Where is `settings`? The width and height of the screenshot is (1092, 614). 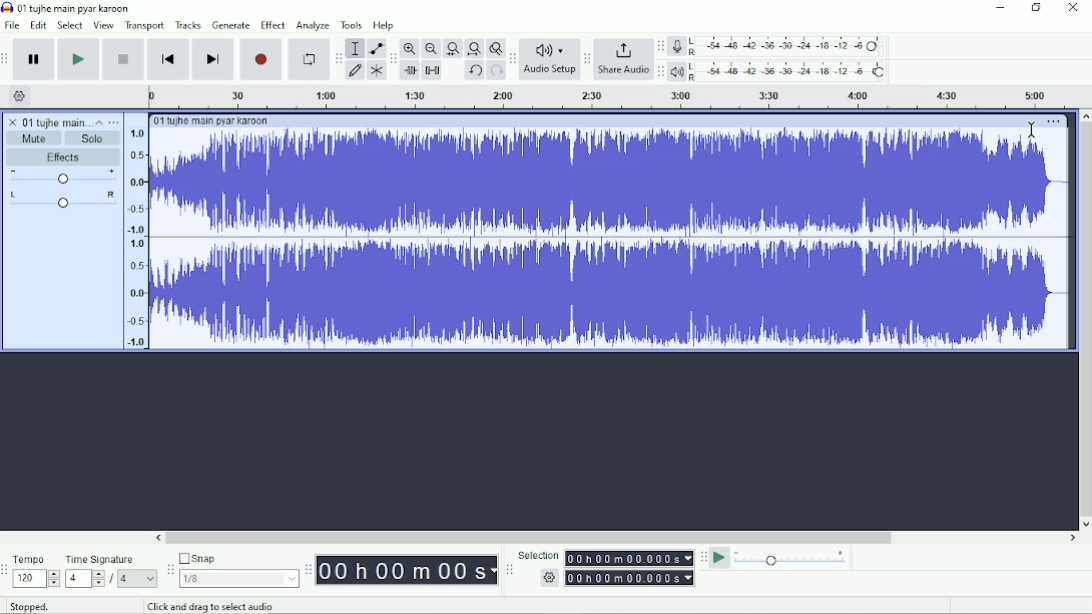 settings is located at coordinates (549, 577).